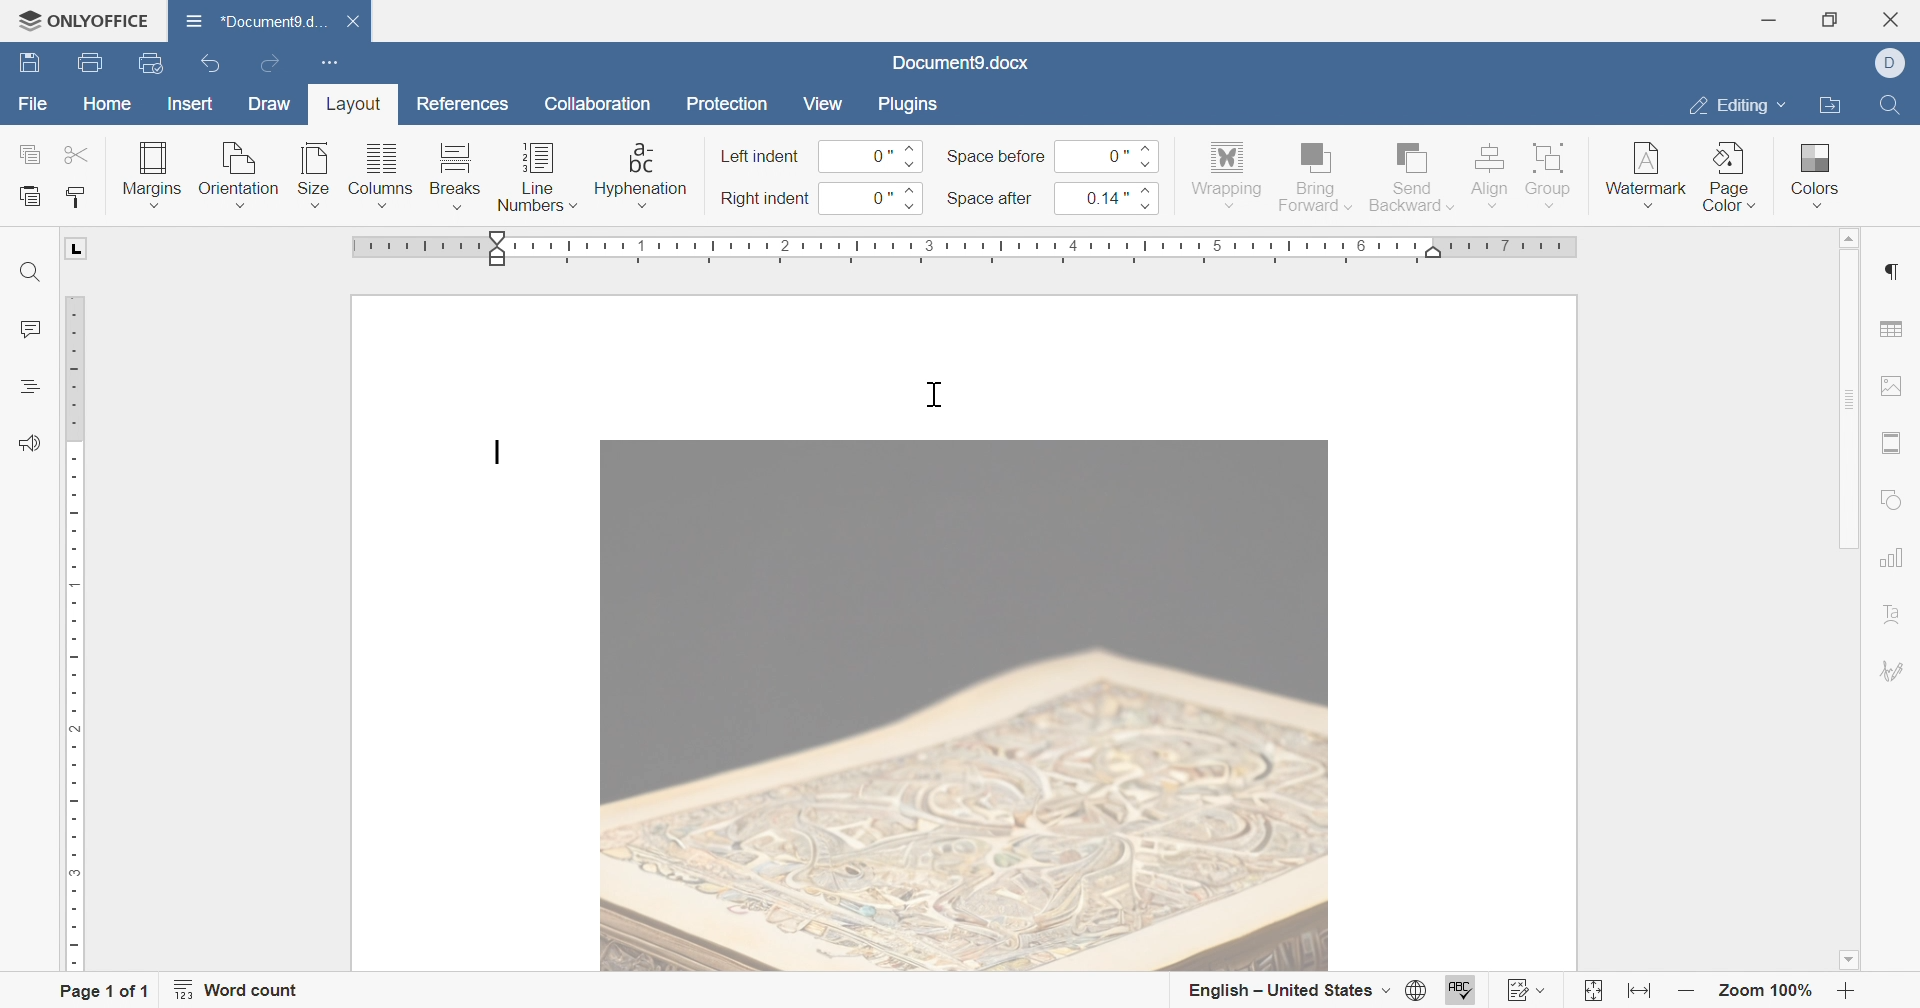 This screenshot has width=1920, height=1008. Describe the element at coordinates (25, 64) in the screenshot. I see `save` at that location.